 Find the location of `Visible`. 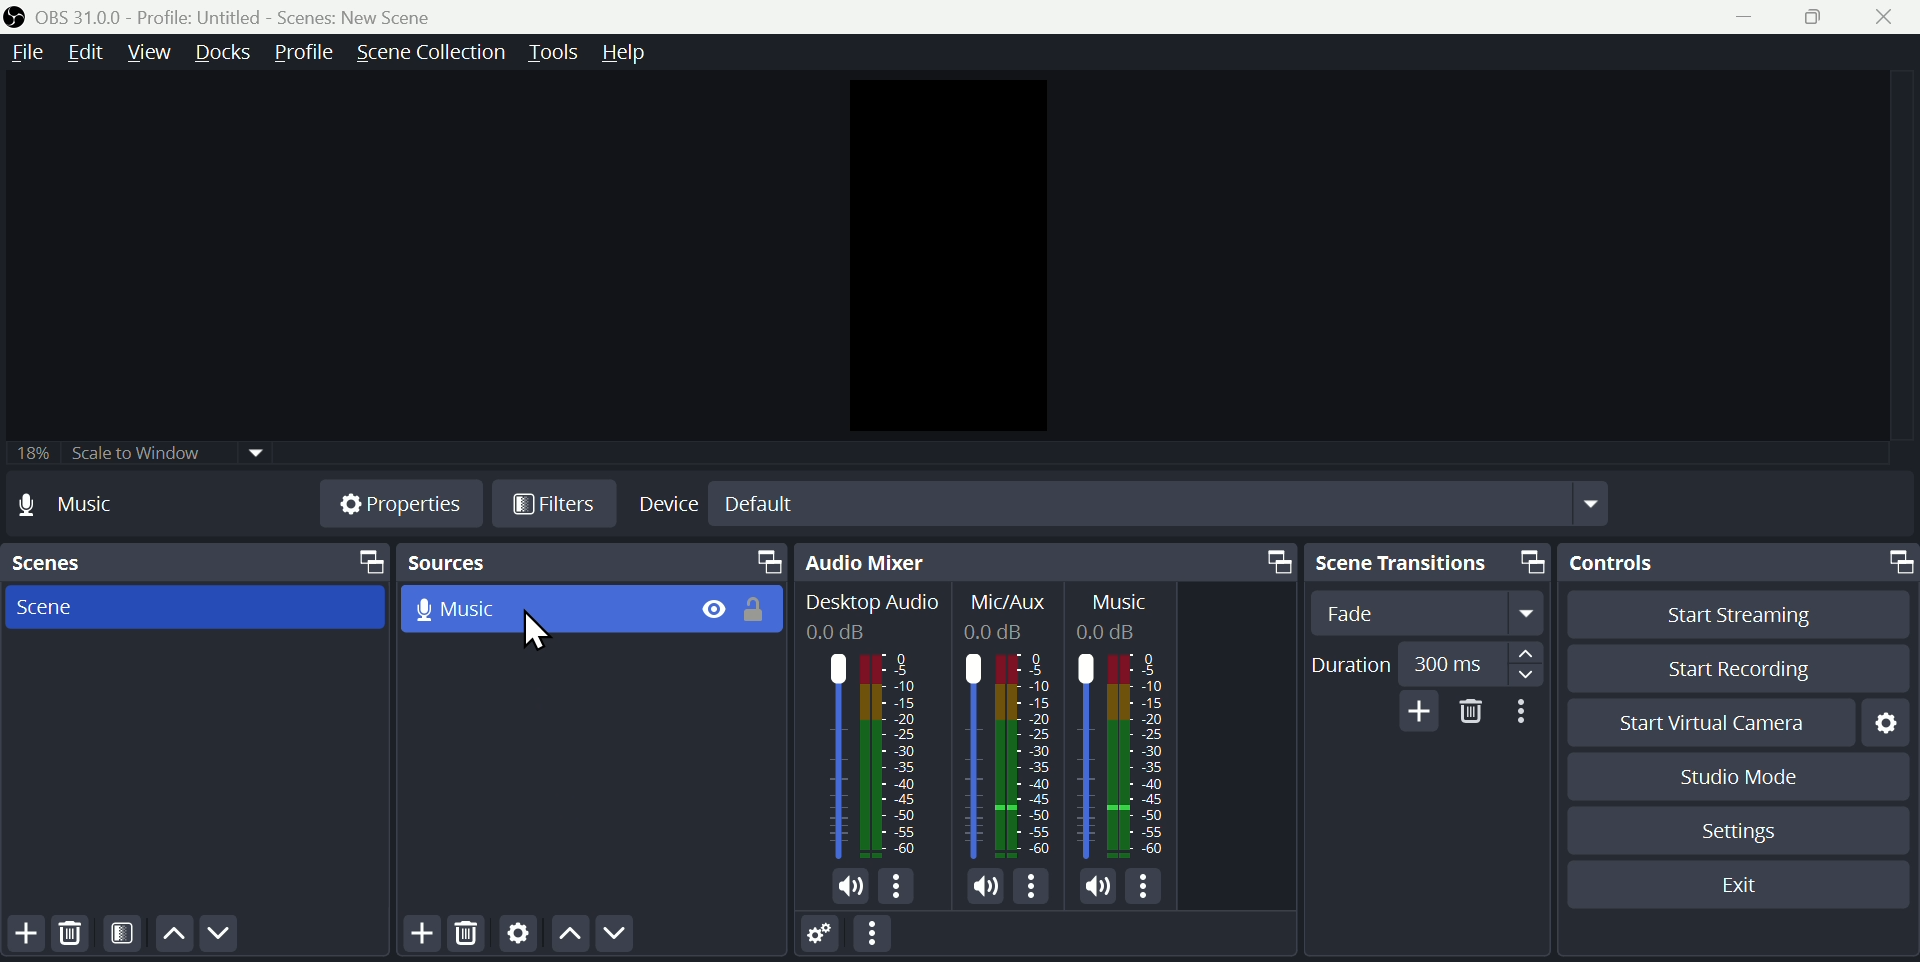

Visible is located at coordinates (714, 609).